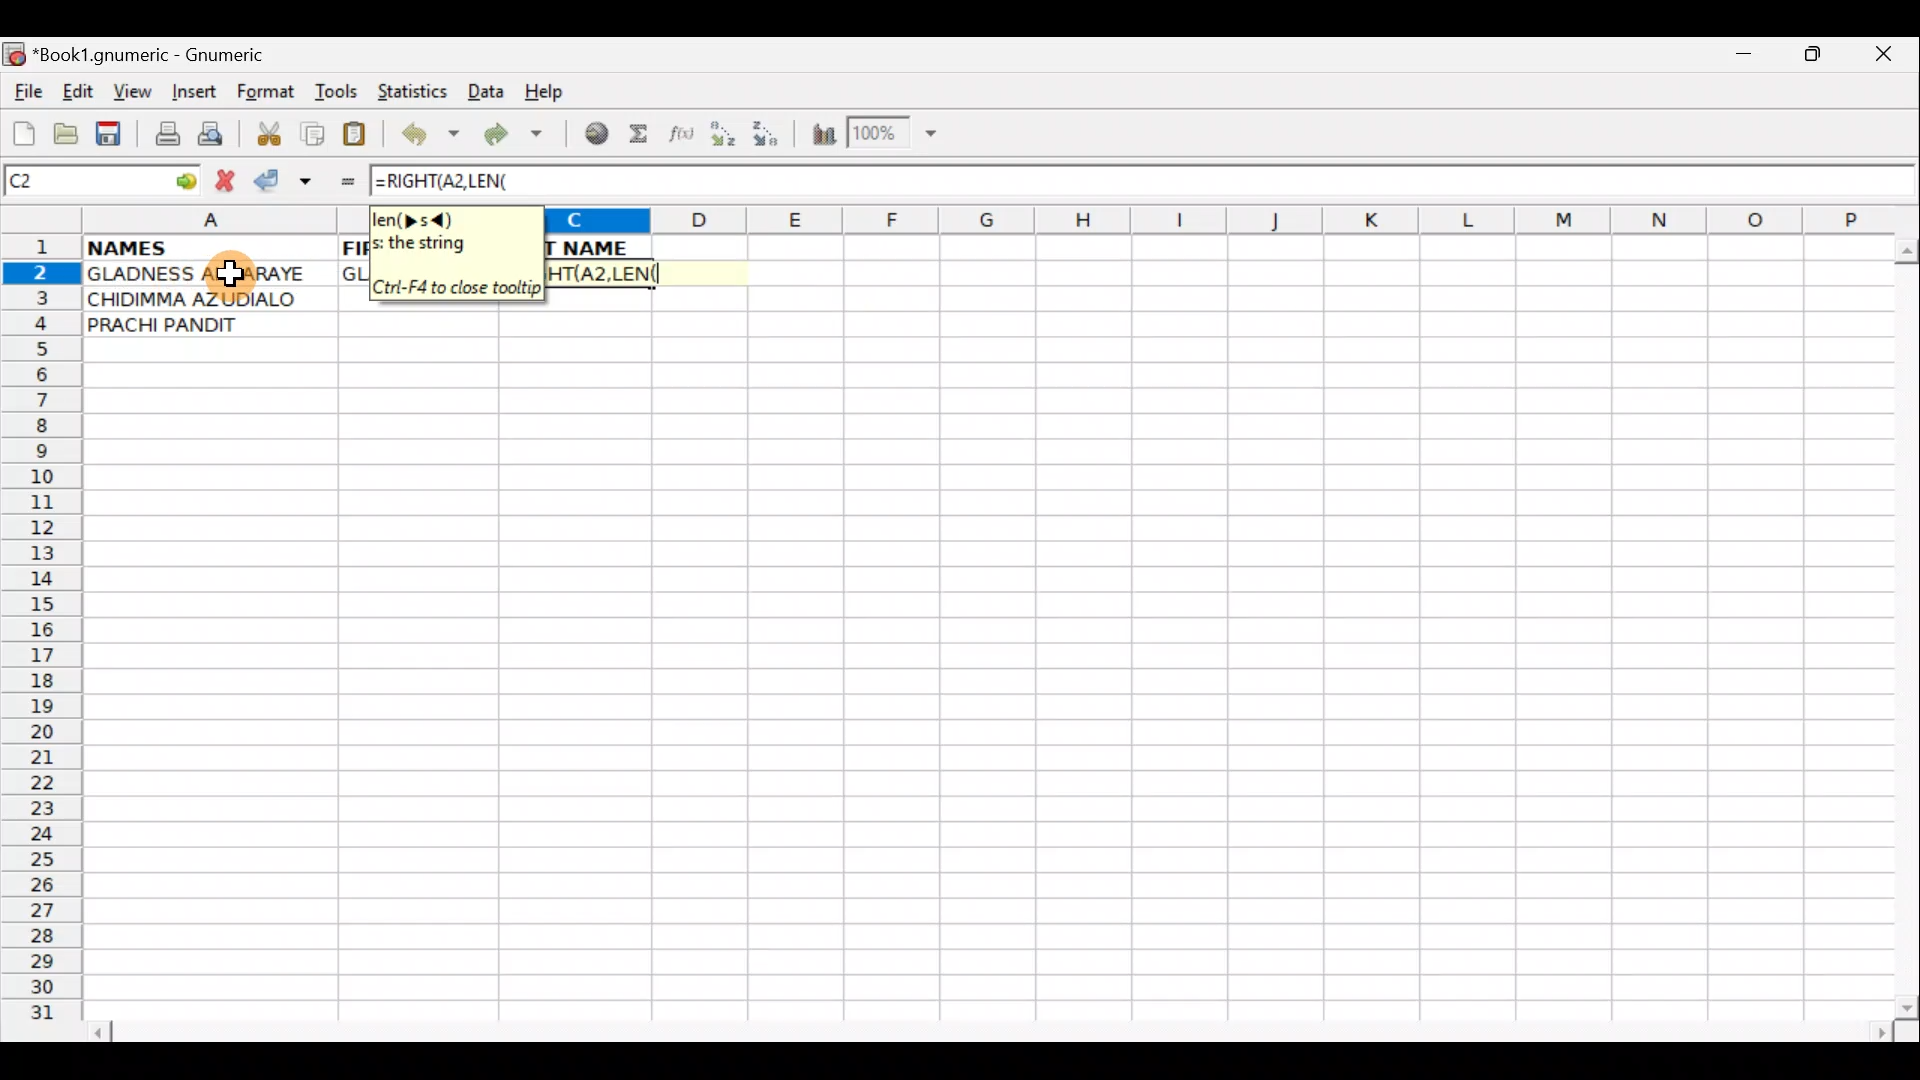 Image resolution: width=1920 pixels, height=1080 pixels. I want to click on Tools, so click(338, 92).